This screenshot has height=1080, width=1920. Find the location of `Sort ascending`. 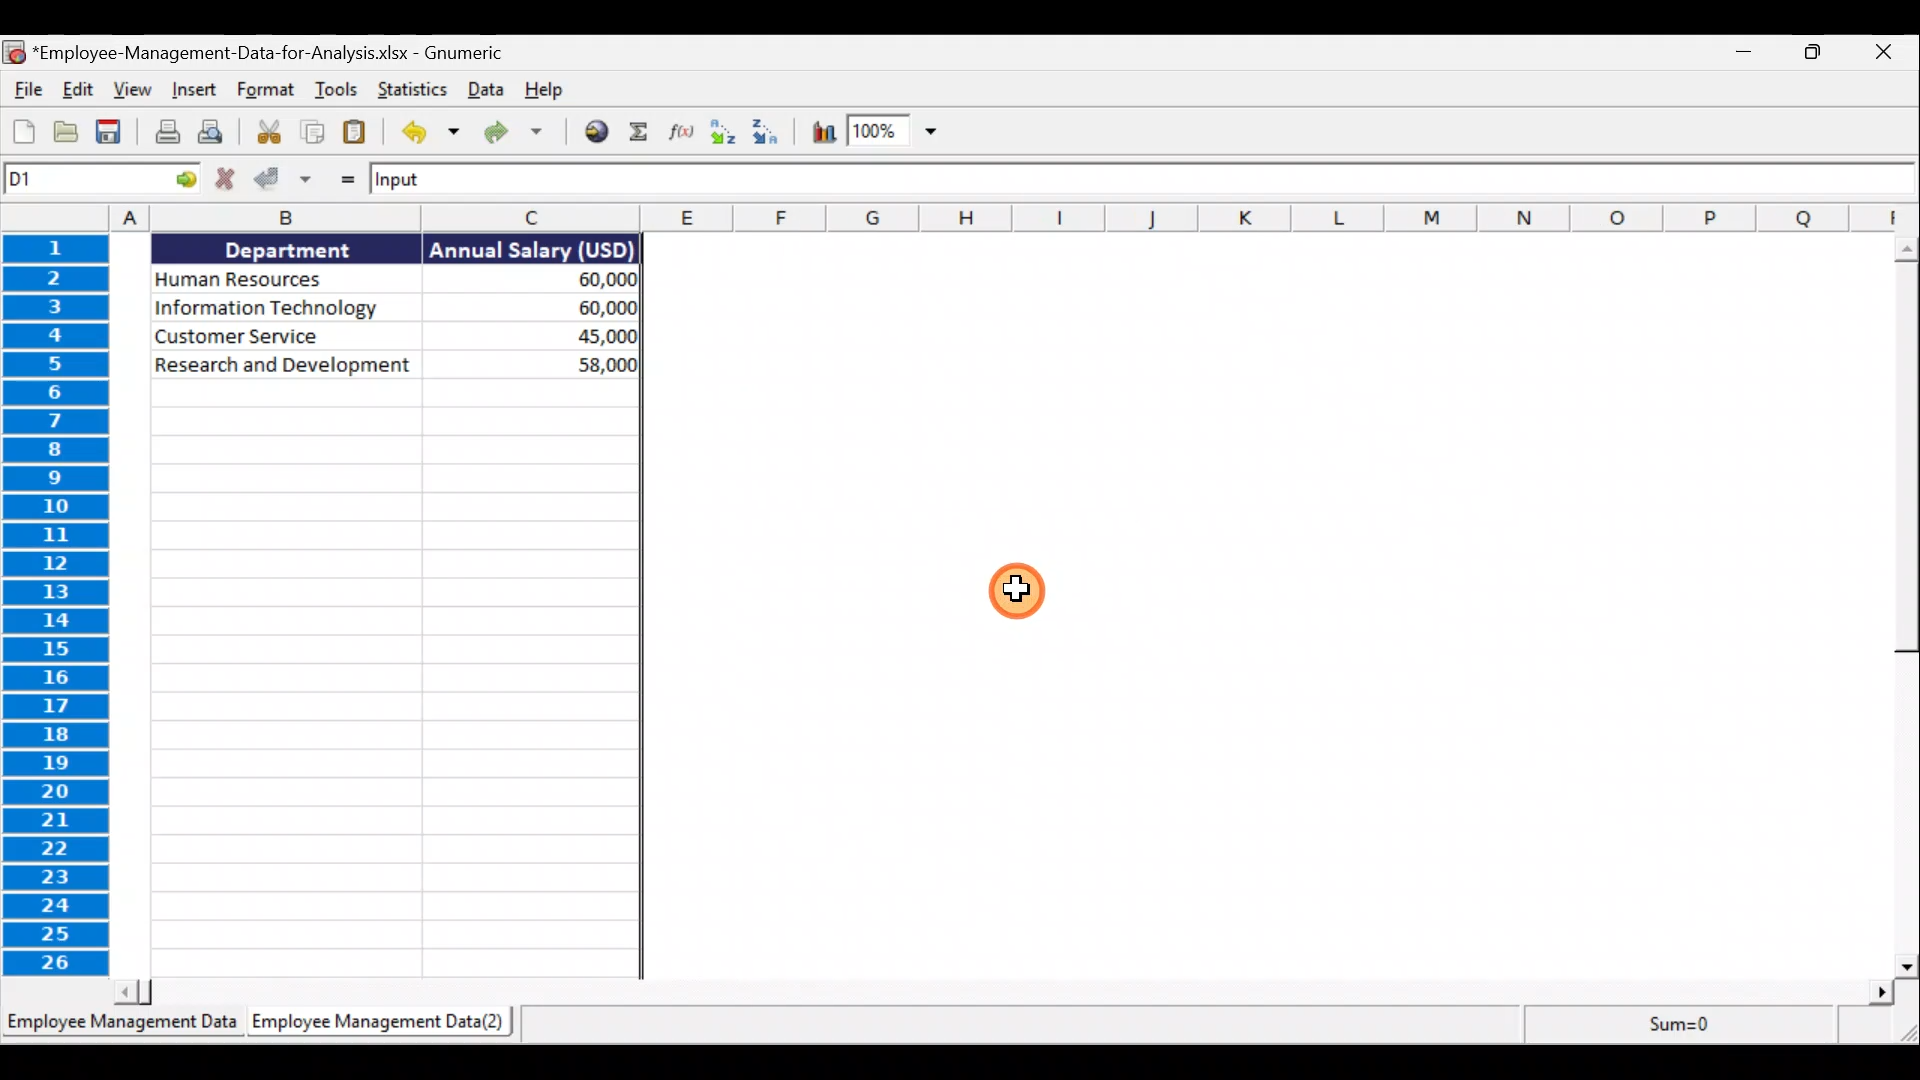

Sort ascending is located at coordinates (719, 135).